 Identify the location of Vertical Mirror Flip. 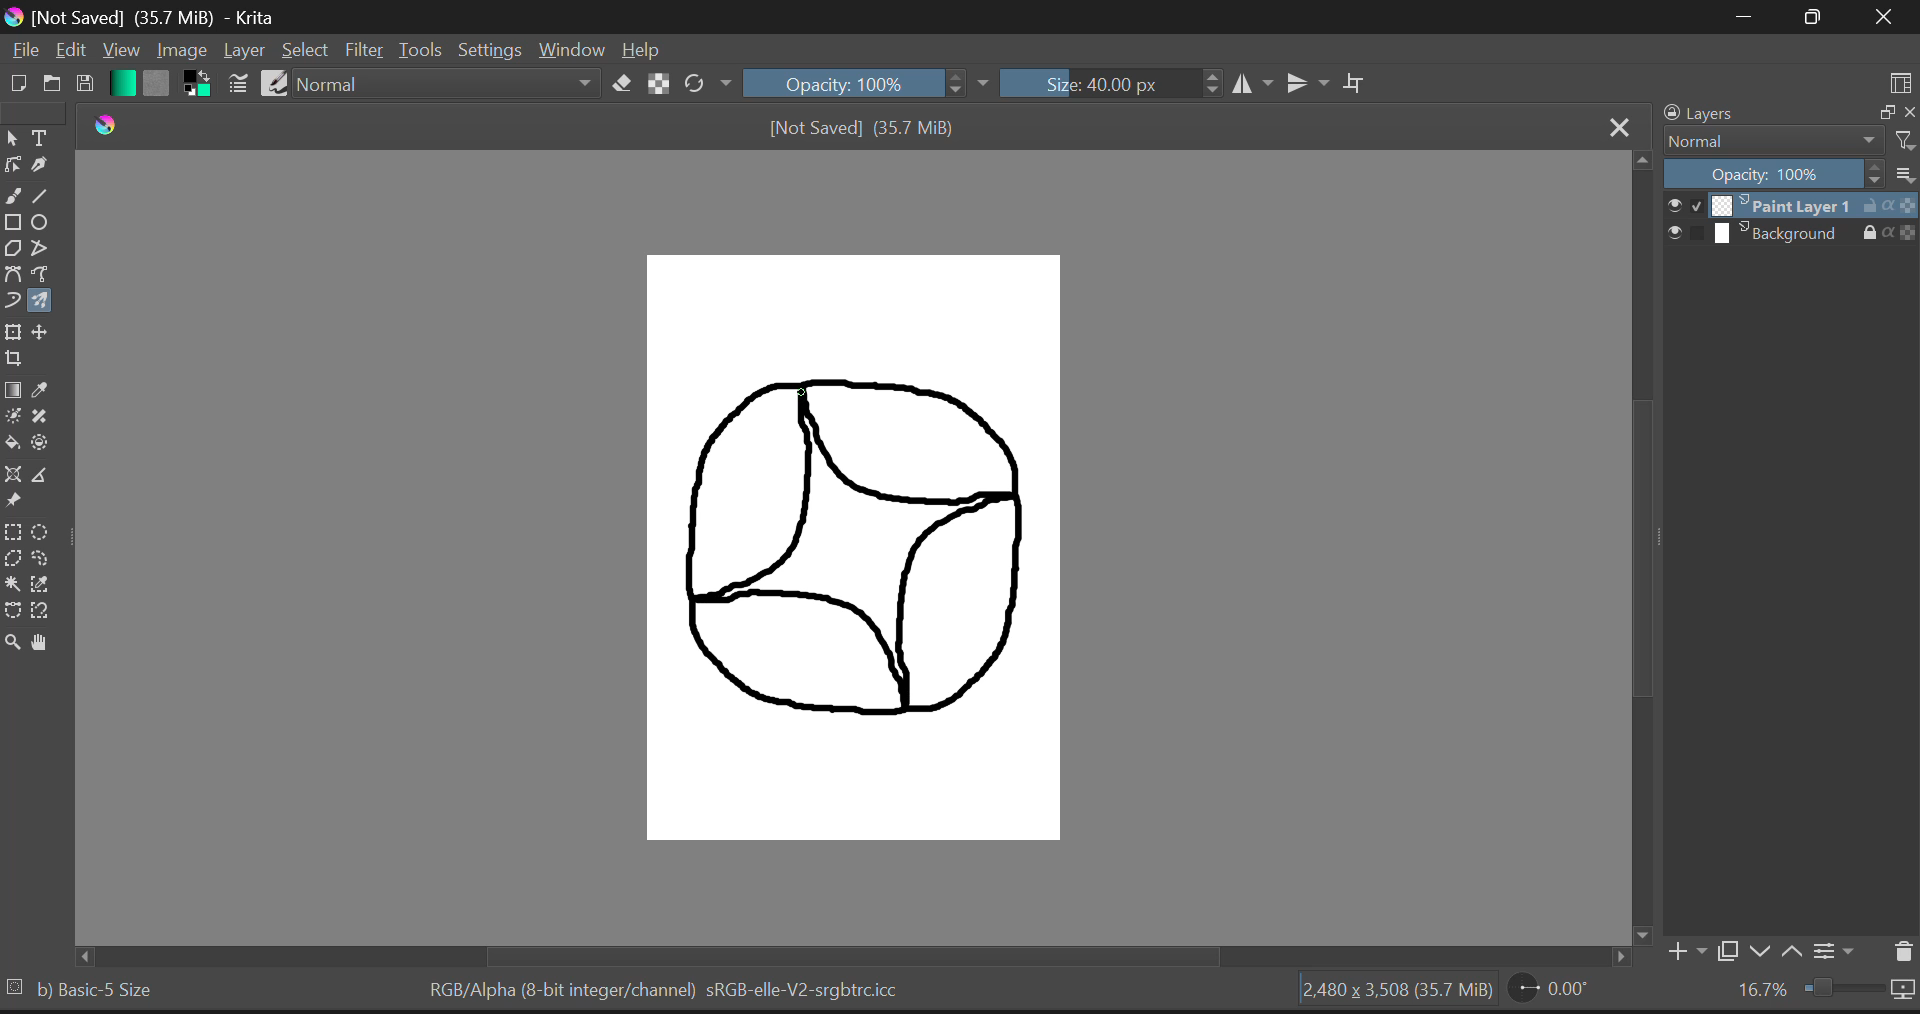
(1255, 84).